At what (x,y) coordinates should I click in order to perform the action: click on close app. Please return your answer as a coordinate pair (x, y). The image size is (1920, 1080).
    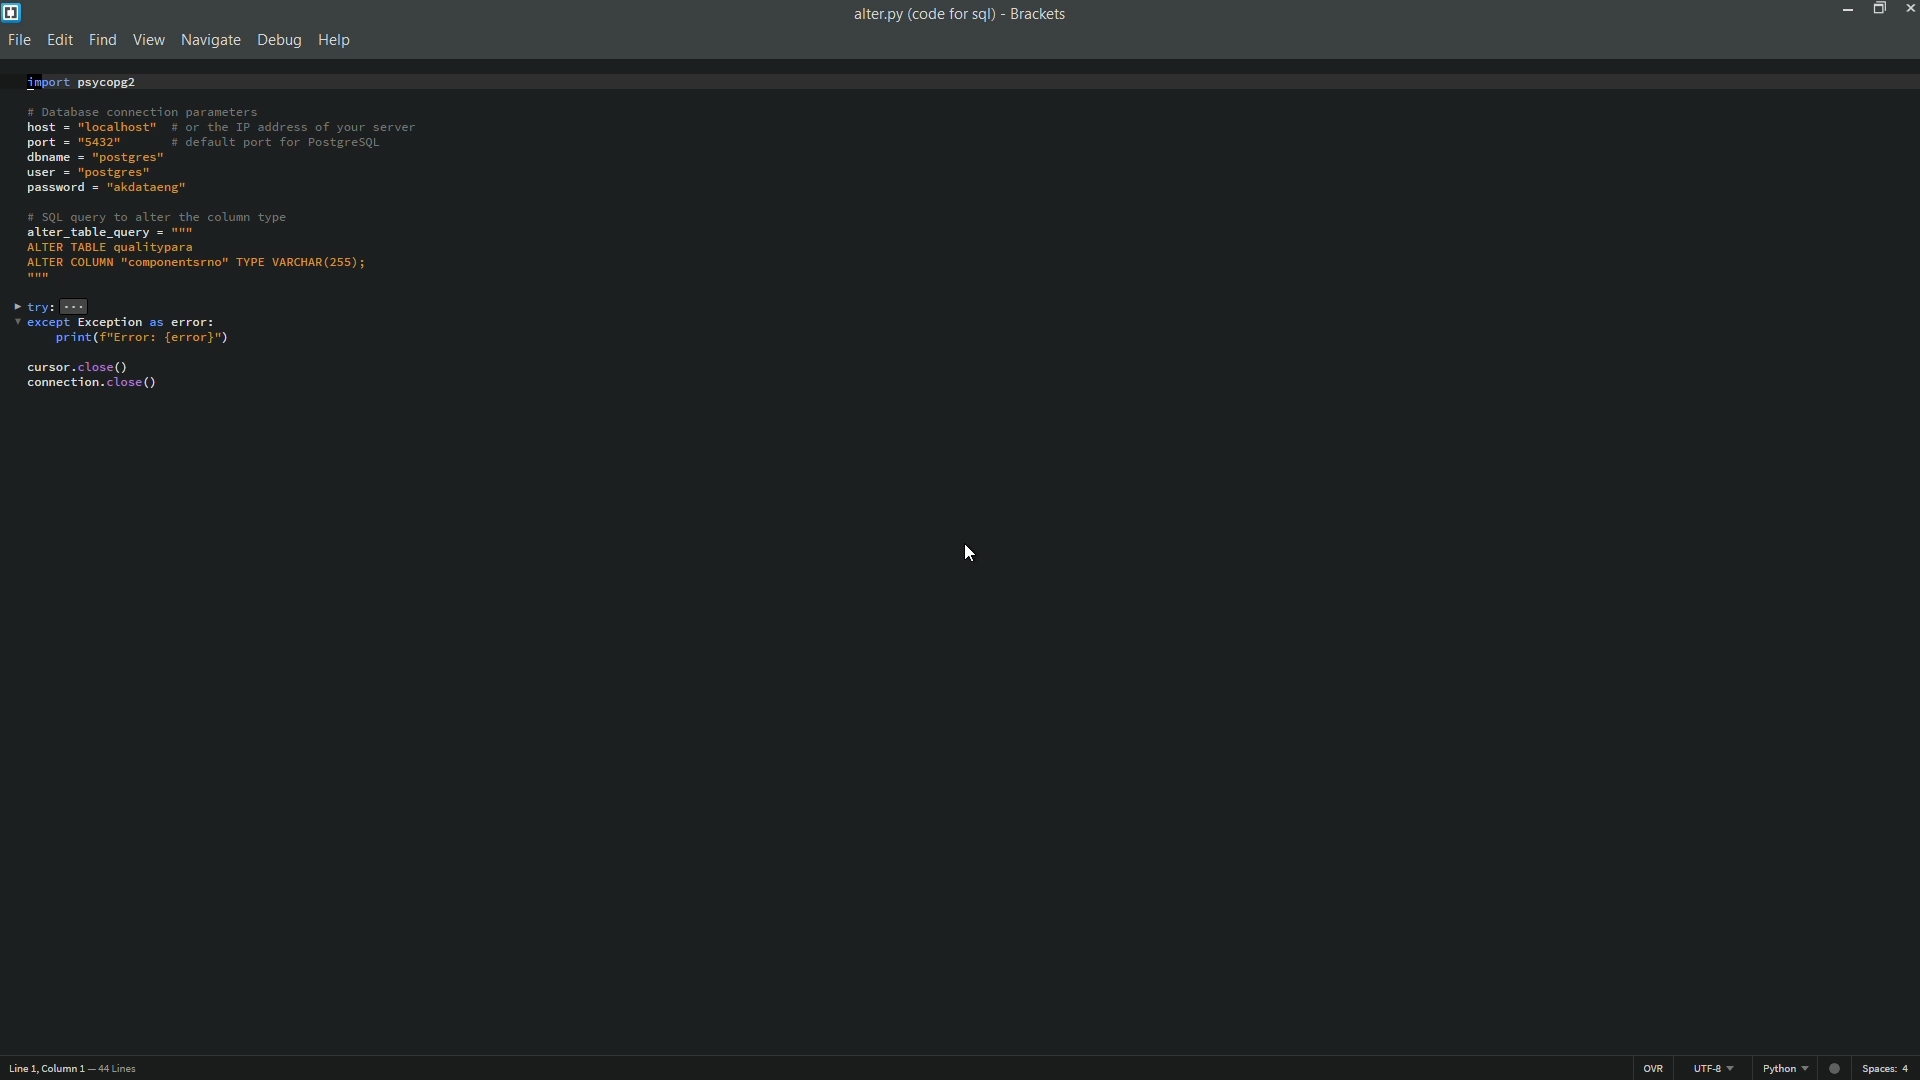
    Looking at the image, I should click on (1908, 10).